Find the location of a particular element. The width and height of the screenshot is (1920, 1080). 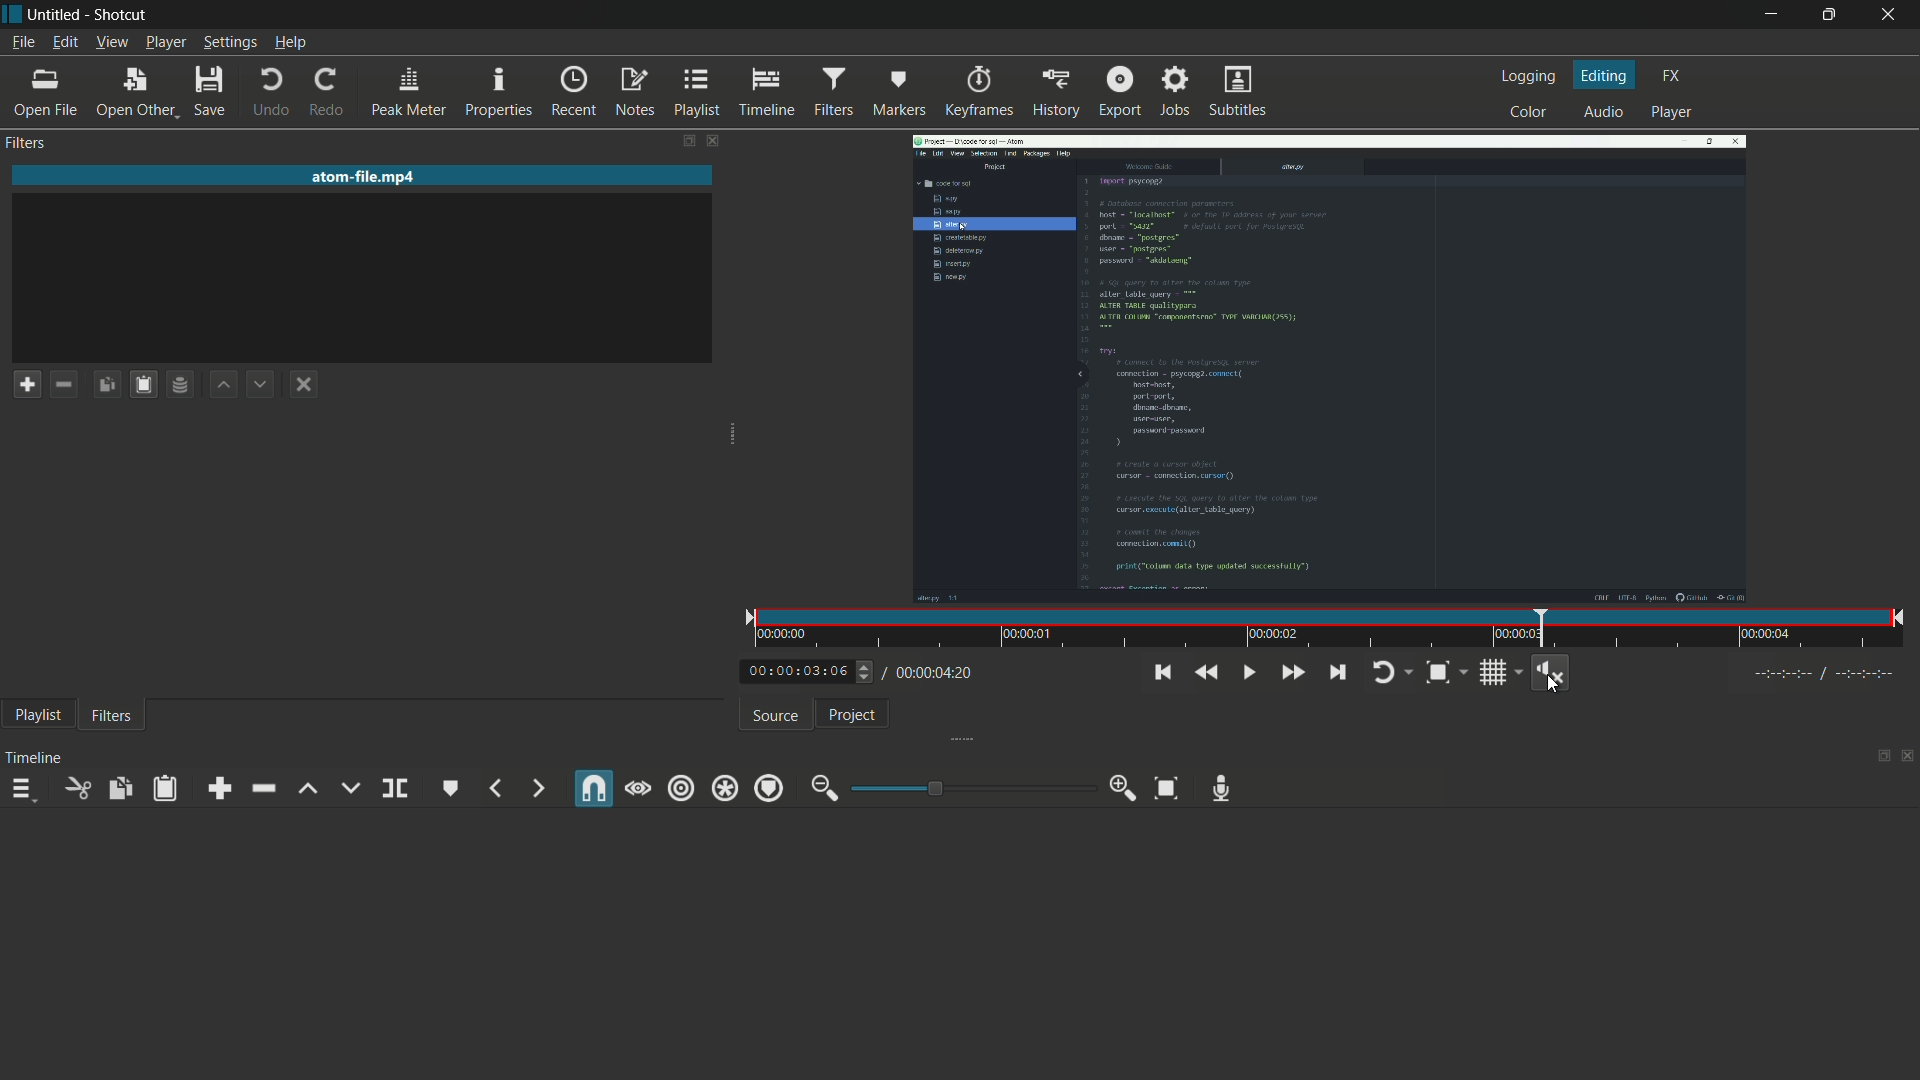

ripple all tracks is located at coordinates (723, 789).